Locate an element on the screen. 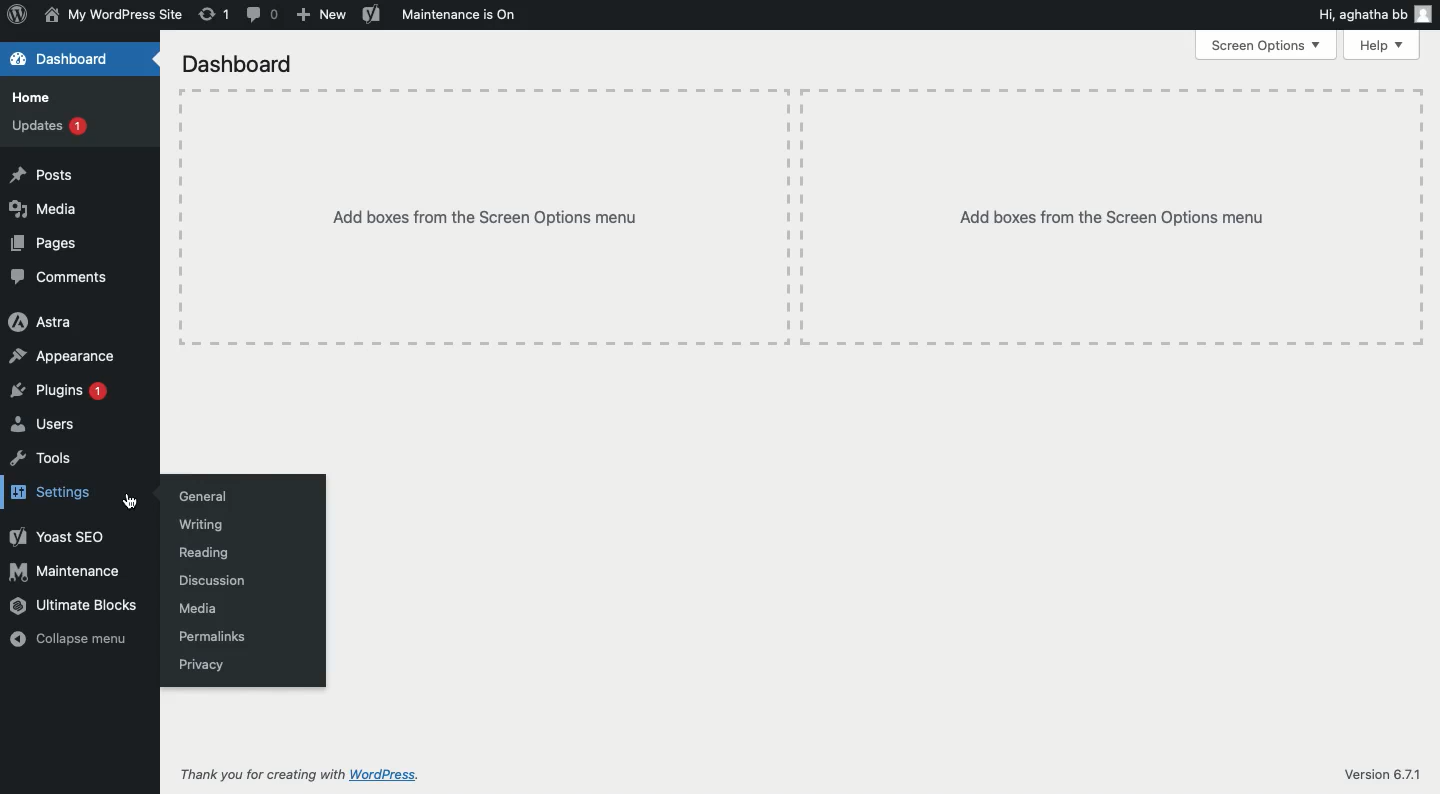 The image size is (1440, 794). Reading is located at coordinates (206, 553).